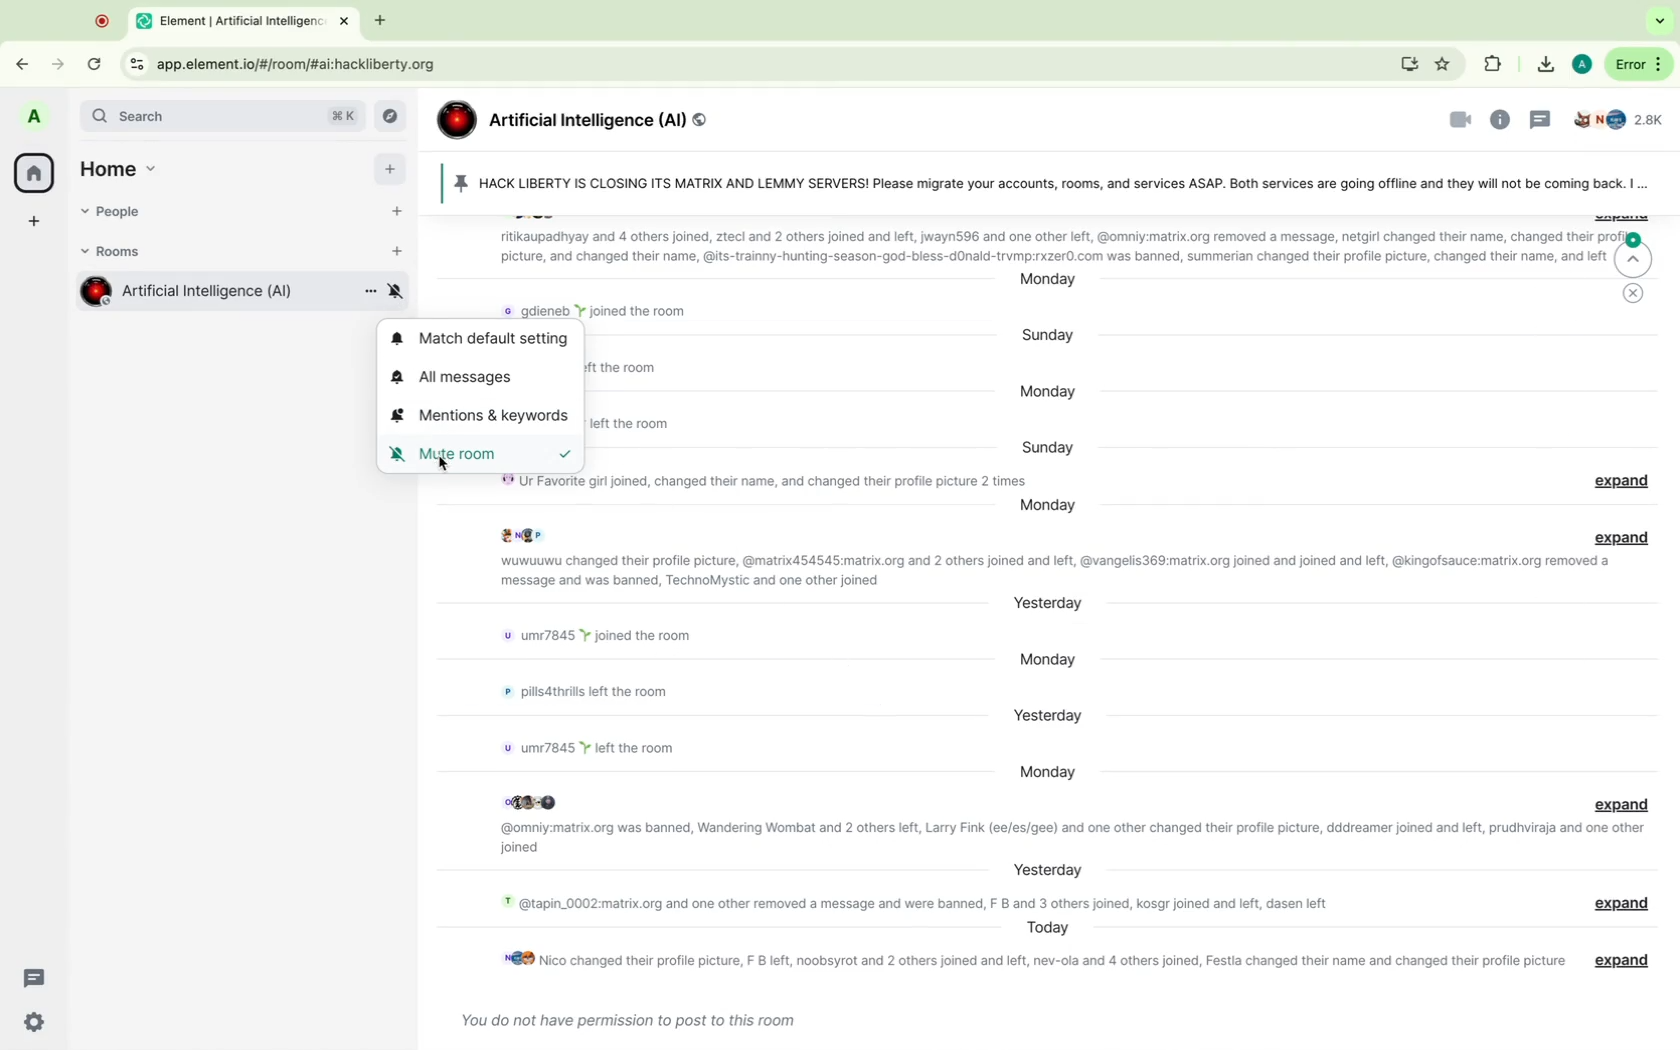  What do you see at coordinates (393, 208) in the screenshot?
I see `start chat` at bounding box center [393, 208].